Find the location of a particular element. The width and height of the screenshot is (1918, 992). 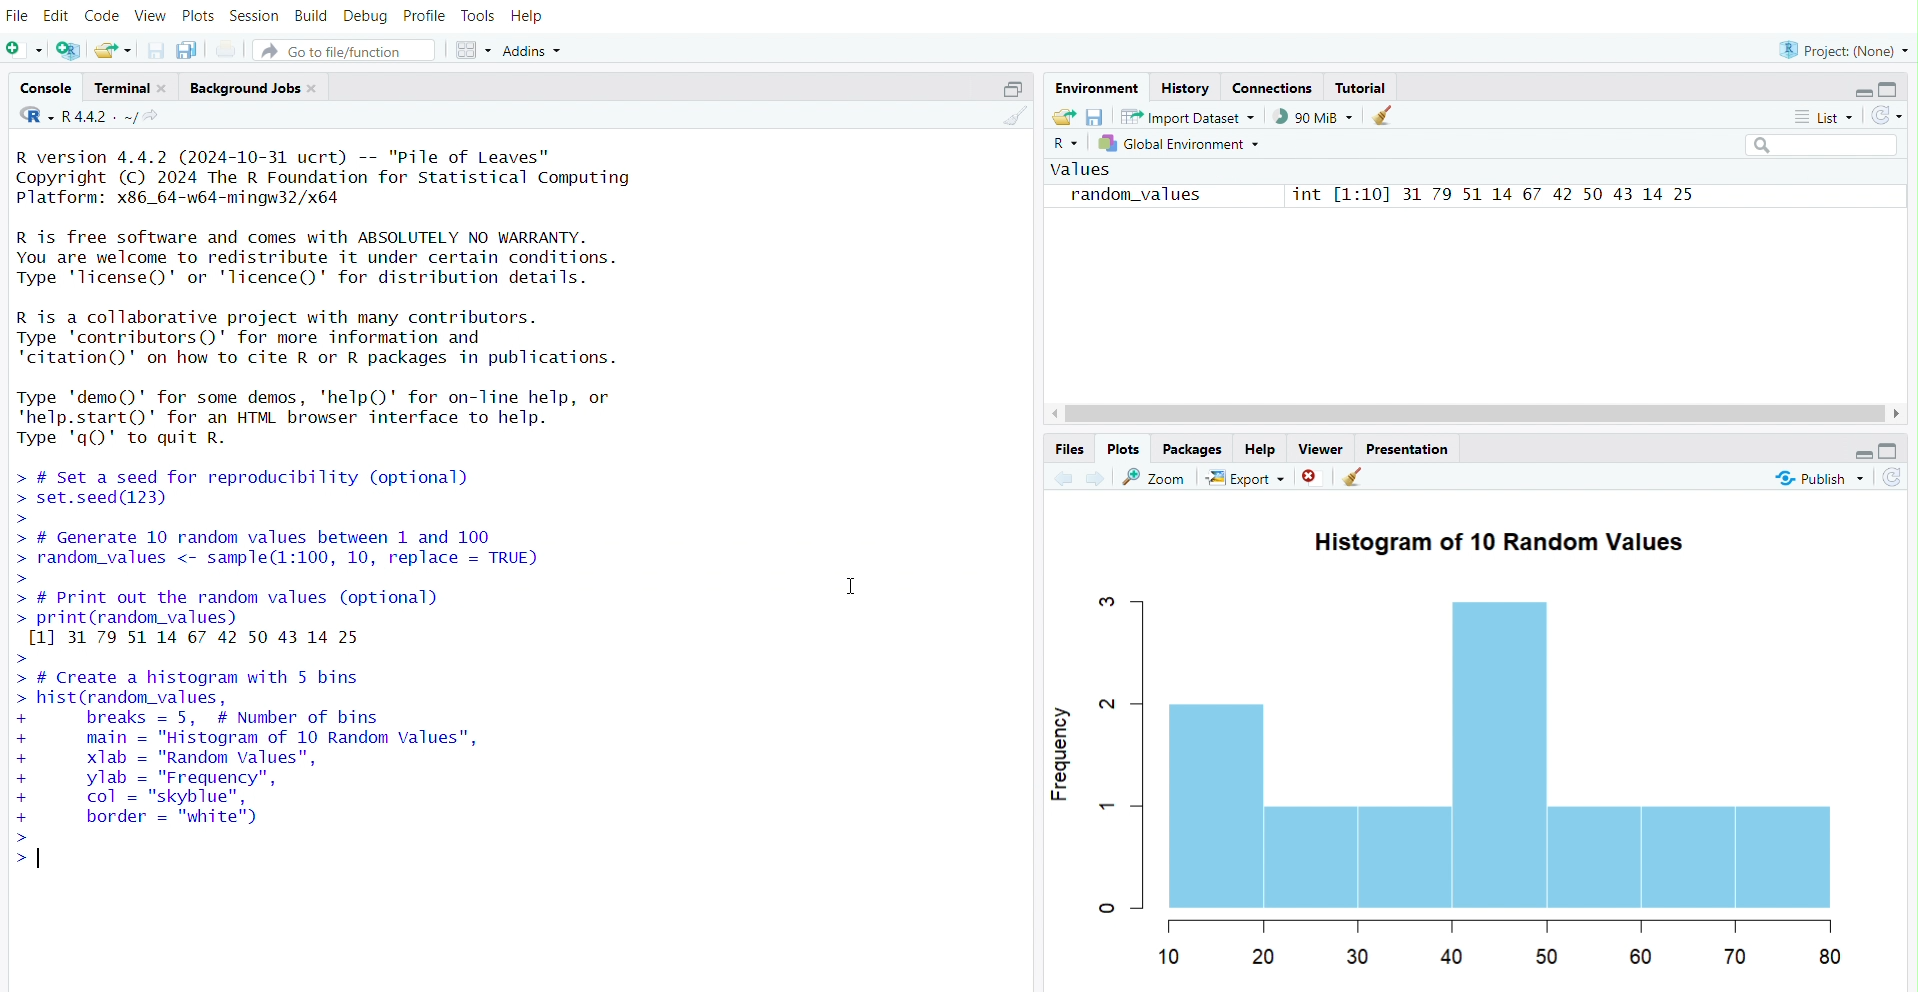

save current document is located at coordinates (154, 49).